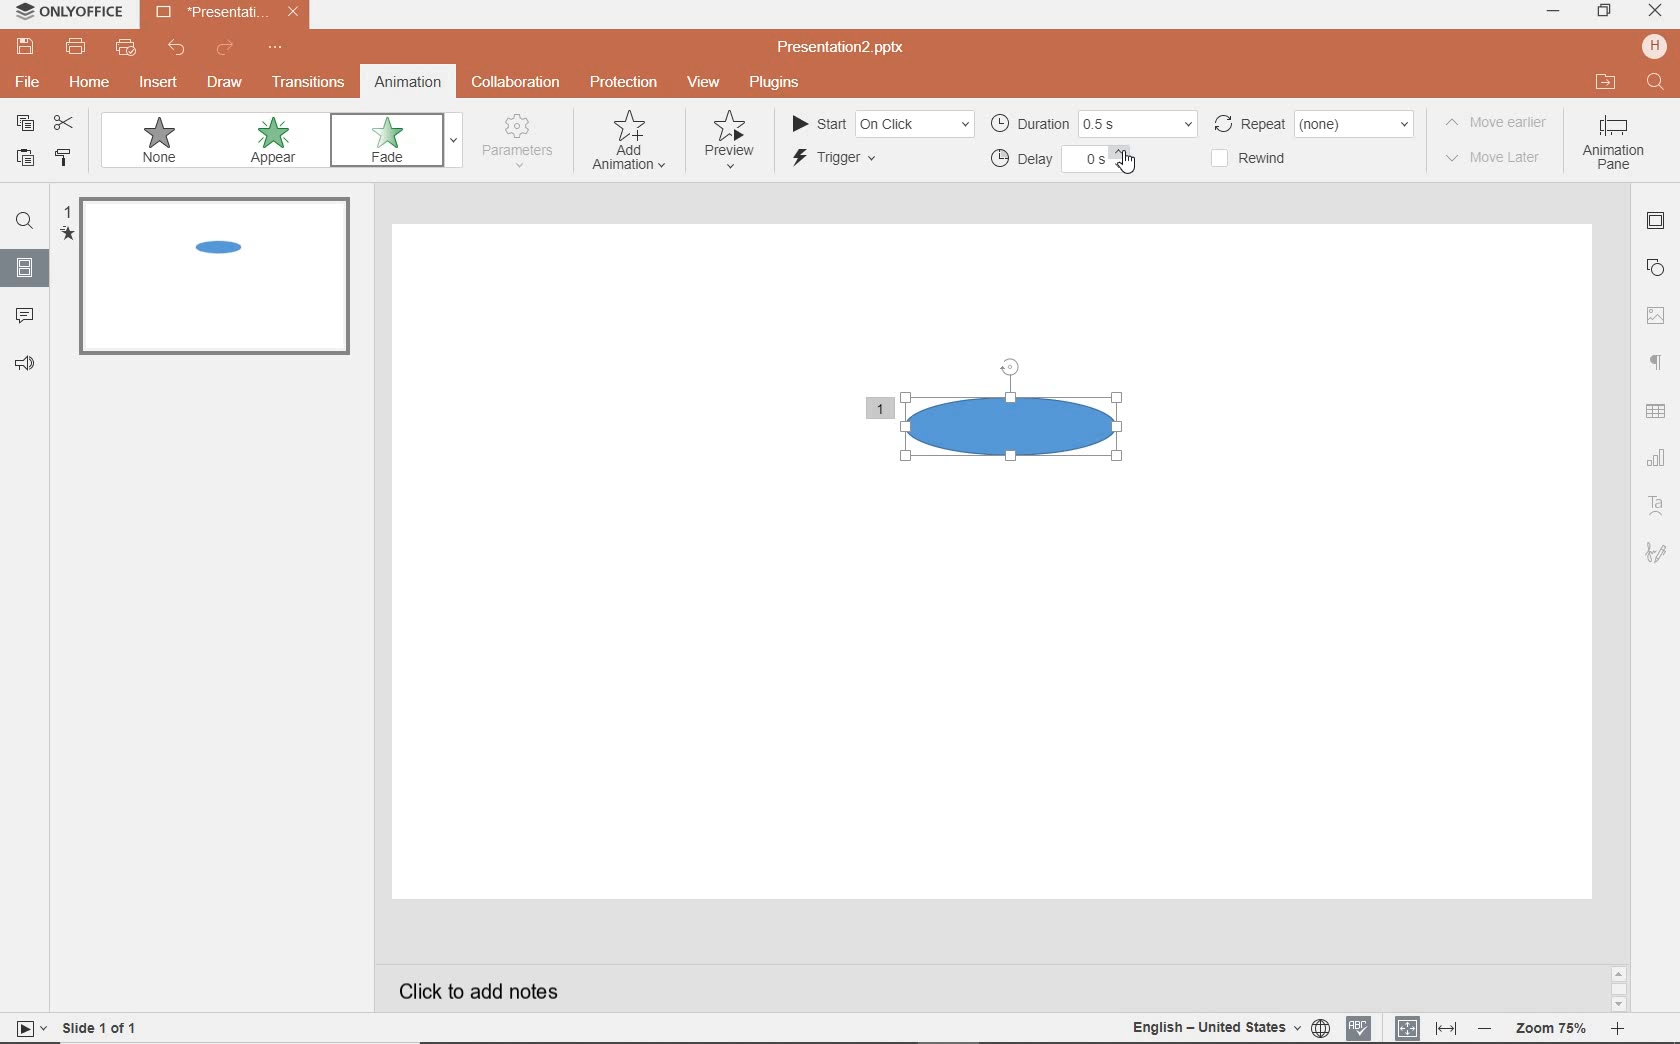  I want to click on textart, so click(1658, 507).